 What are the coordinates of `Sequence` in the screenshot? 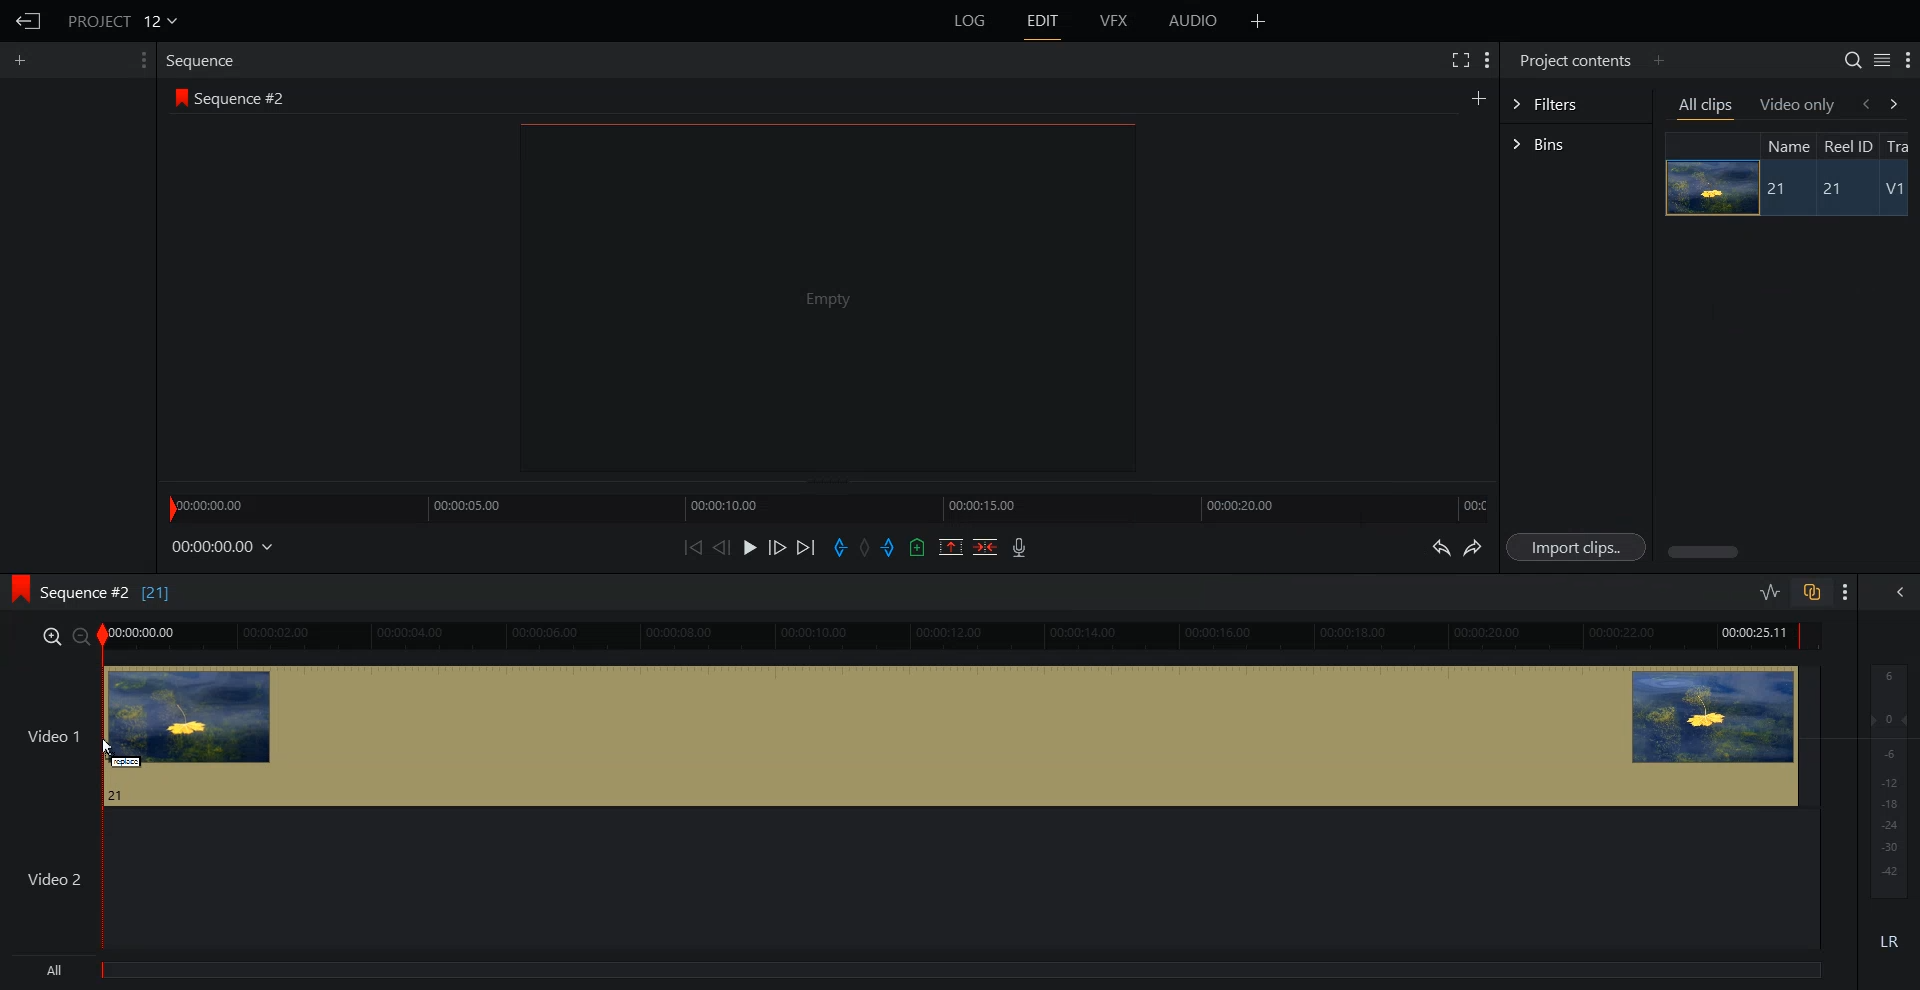 It's located at (204, 62).